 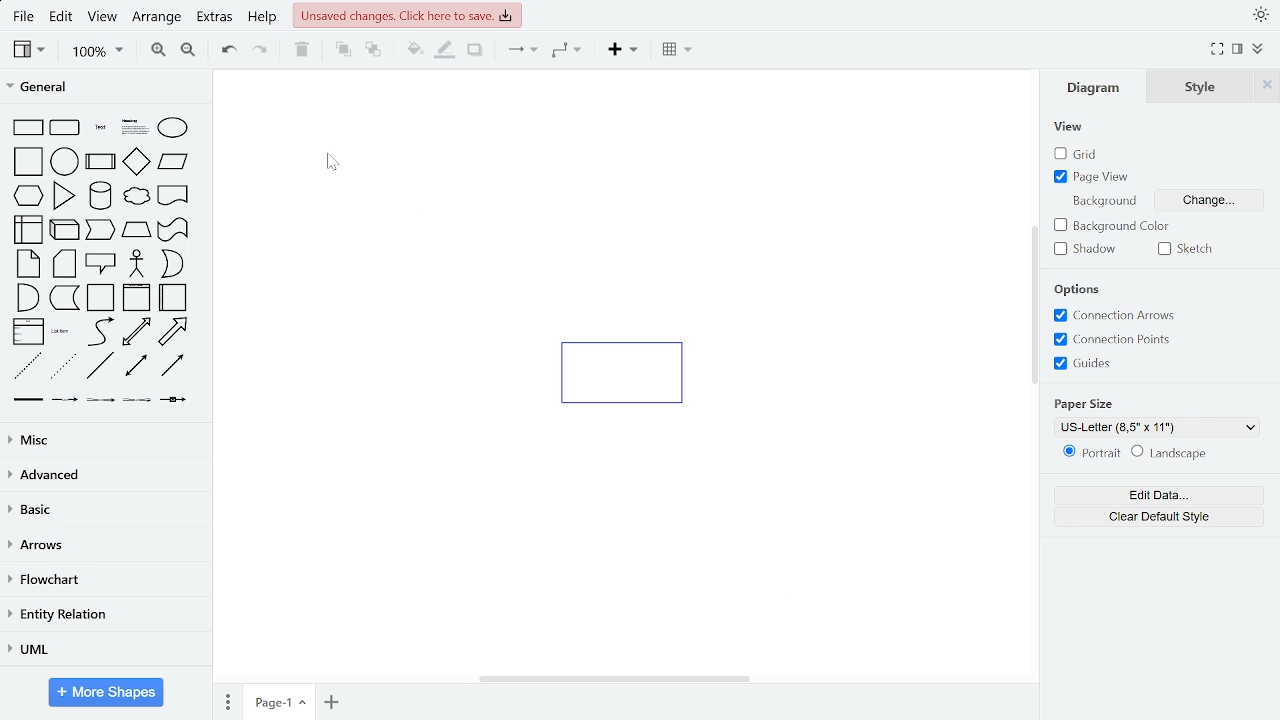 I want to click on insert, so click(x=622, y=52).